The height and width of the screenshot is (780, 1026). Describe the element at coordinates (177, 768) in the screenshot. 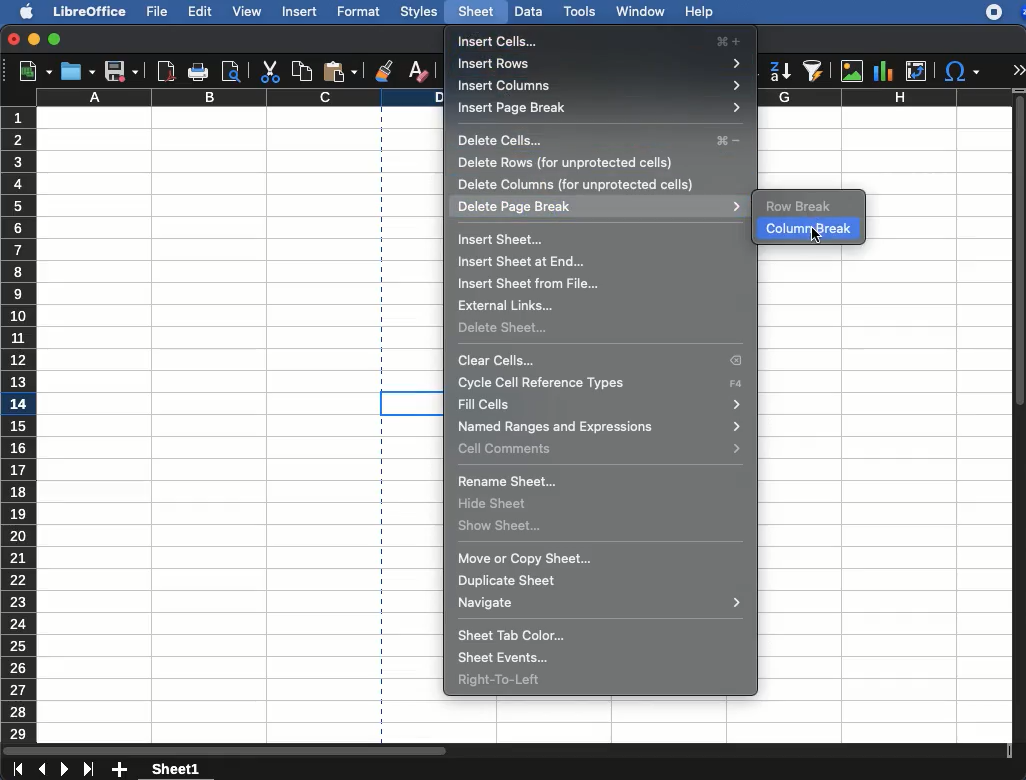

I see `sheet1` at that location.